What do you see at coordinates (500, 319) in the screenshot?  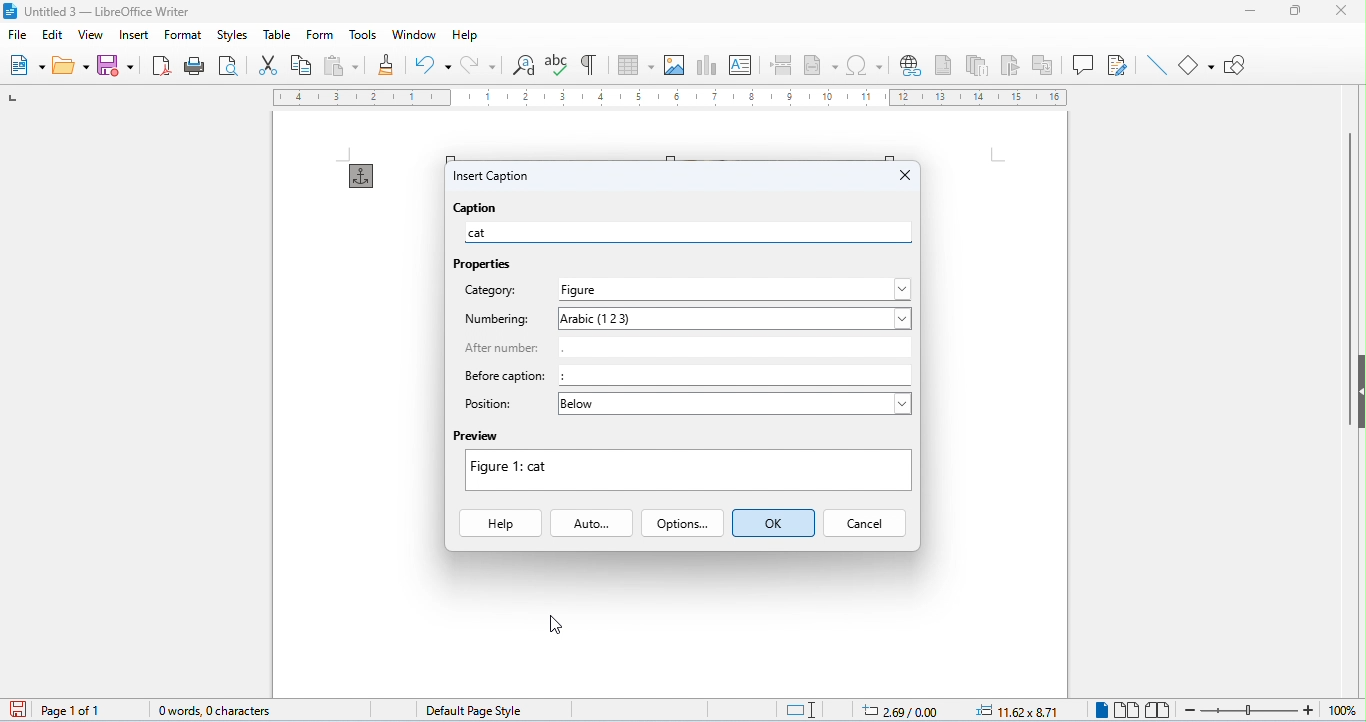 I see `numbering` at bounding box center [500, 319].